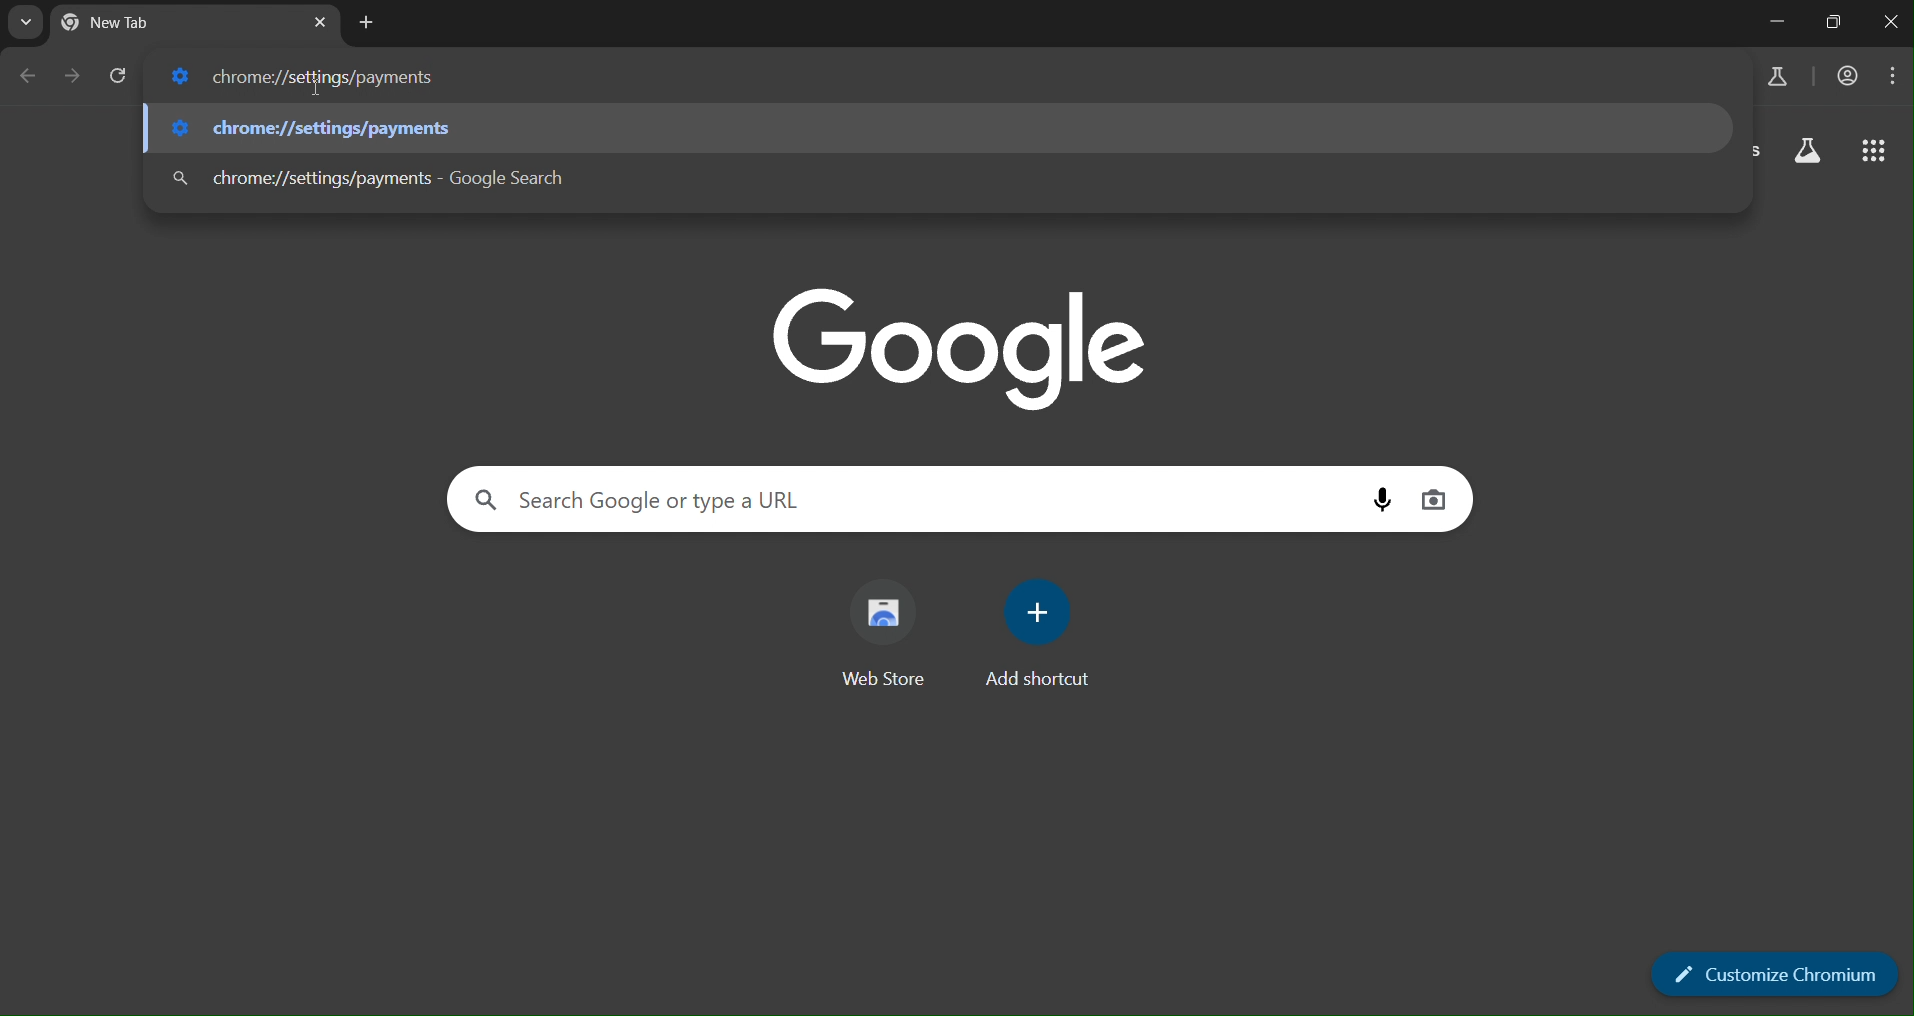 This screenshot has width=1914, height=1016. I want to click on google apps, so click(1872, 148).